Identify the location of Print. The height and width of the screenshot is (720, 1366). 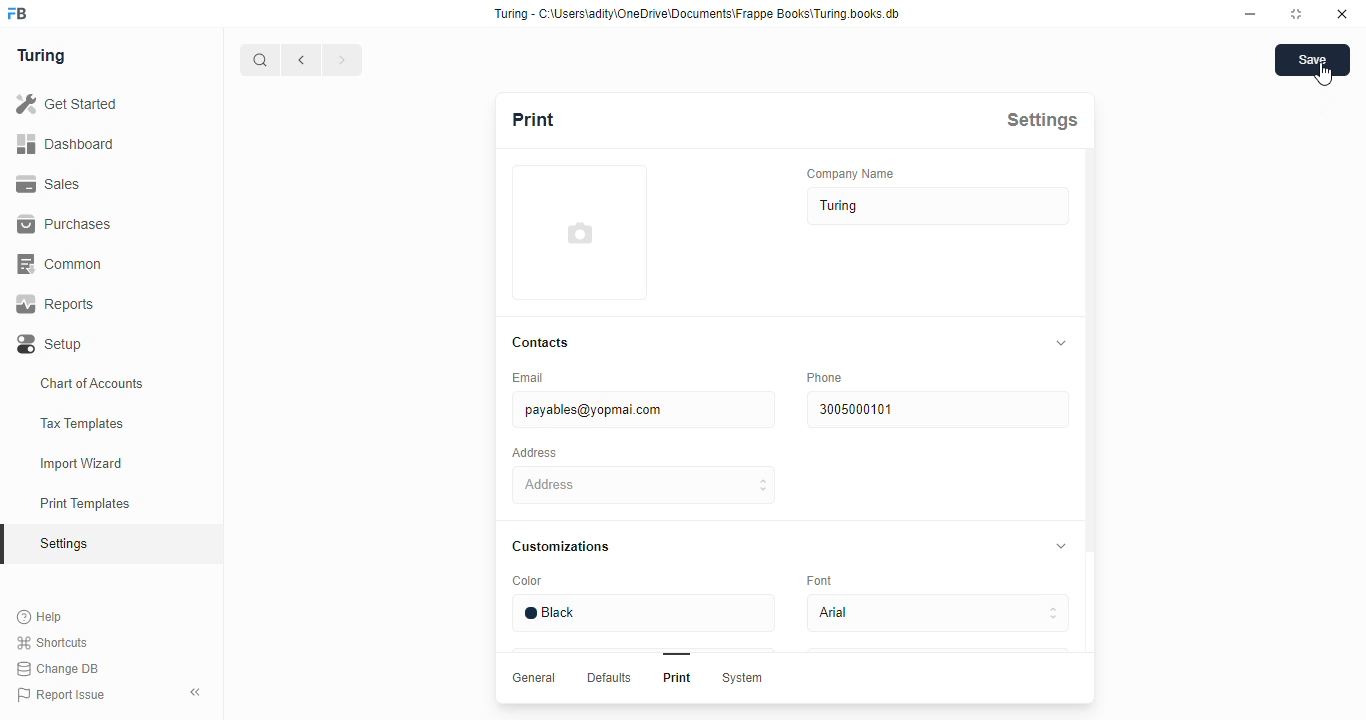
(676, 678).